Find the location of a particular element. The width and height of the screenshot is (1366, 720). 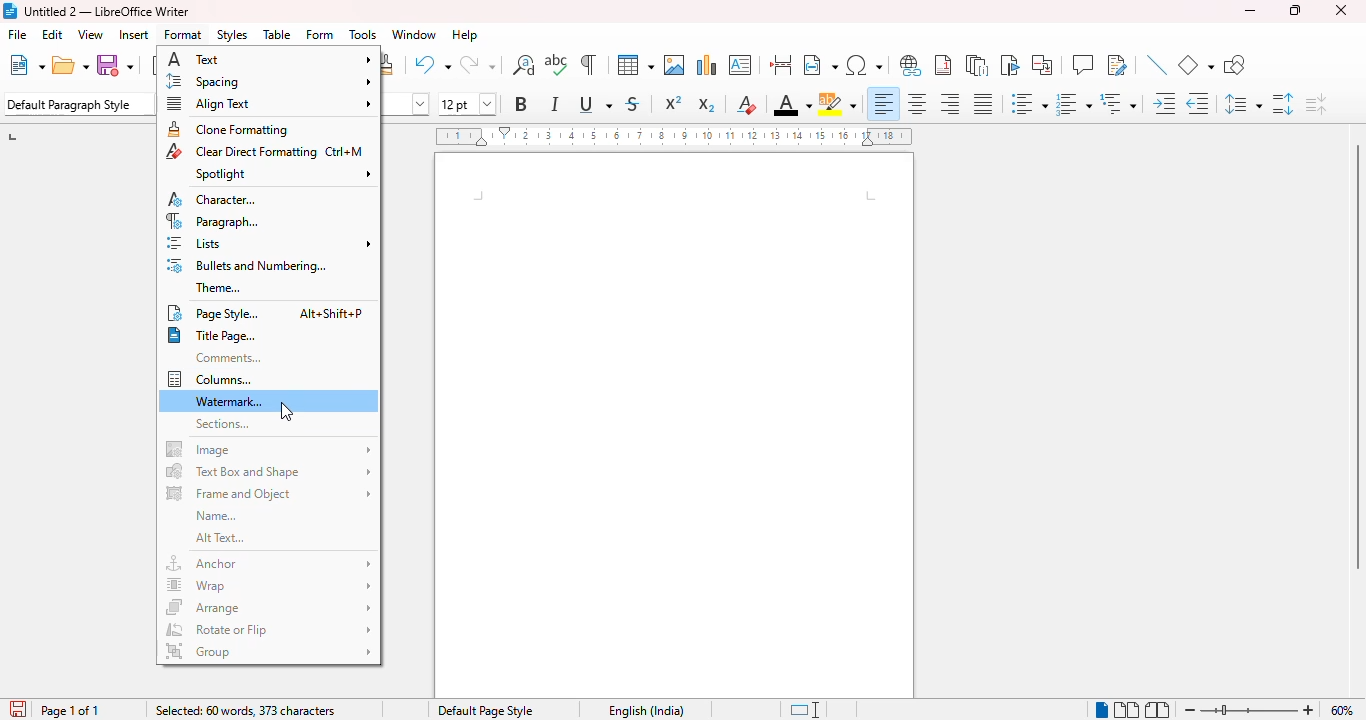

show draw changes functions is located at coordinates (1116, 64).